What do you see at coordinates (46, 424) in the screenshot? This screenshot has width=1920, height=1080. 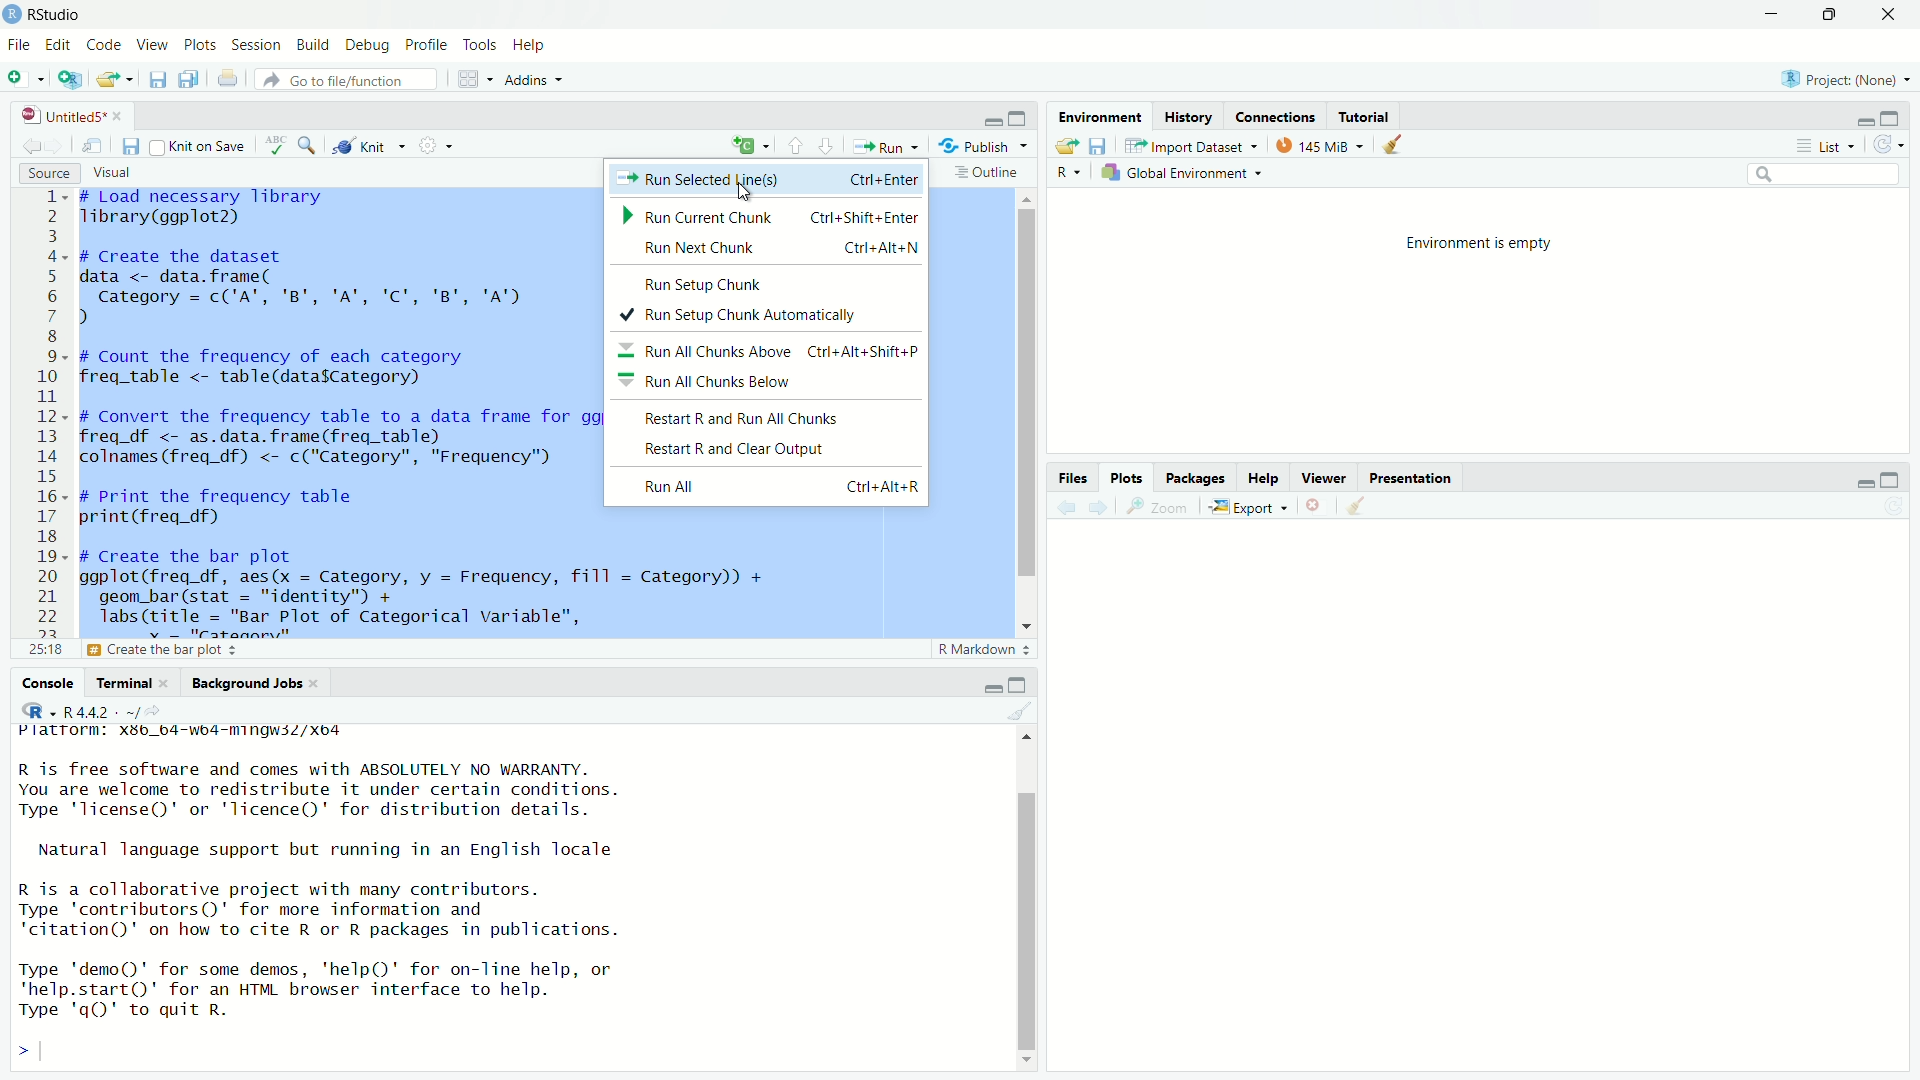 I see `lines` at bounding box center [46, 424].